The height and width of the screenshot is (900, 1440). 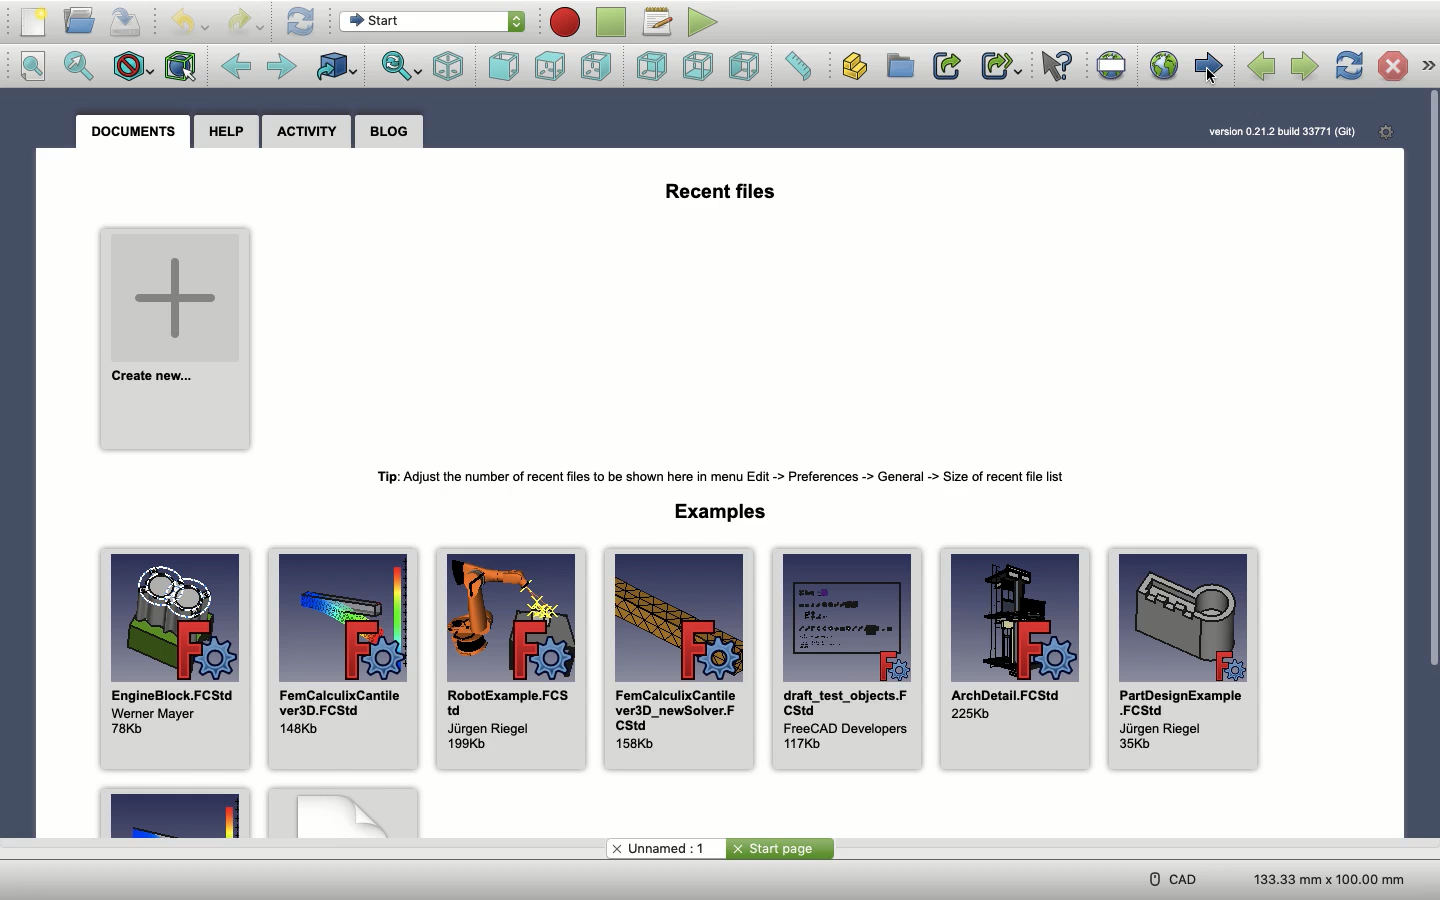 What do you see at coordinates (676, 660) in the screenshot?
I see `FemCalculixCantilever3D_newSolver.FCStd` at bounding box center [676, 660].